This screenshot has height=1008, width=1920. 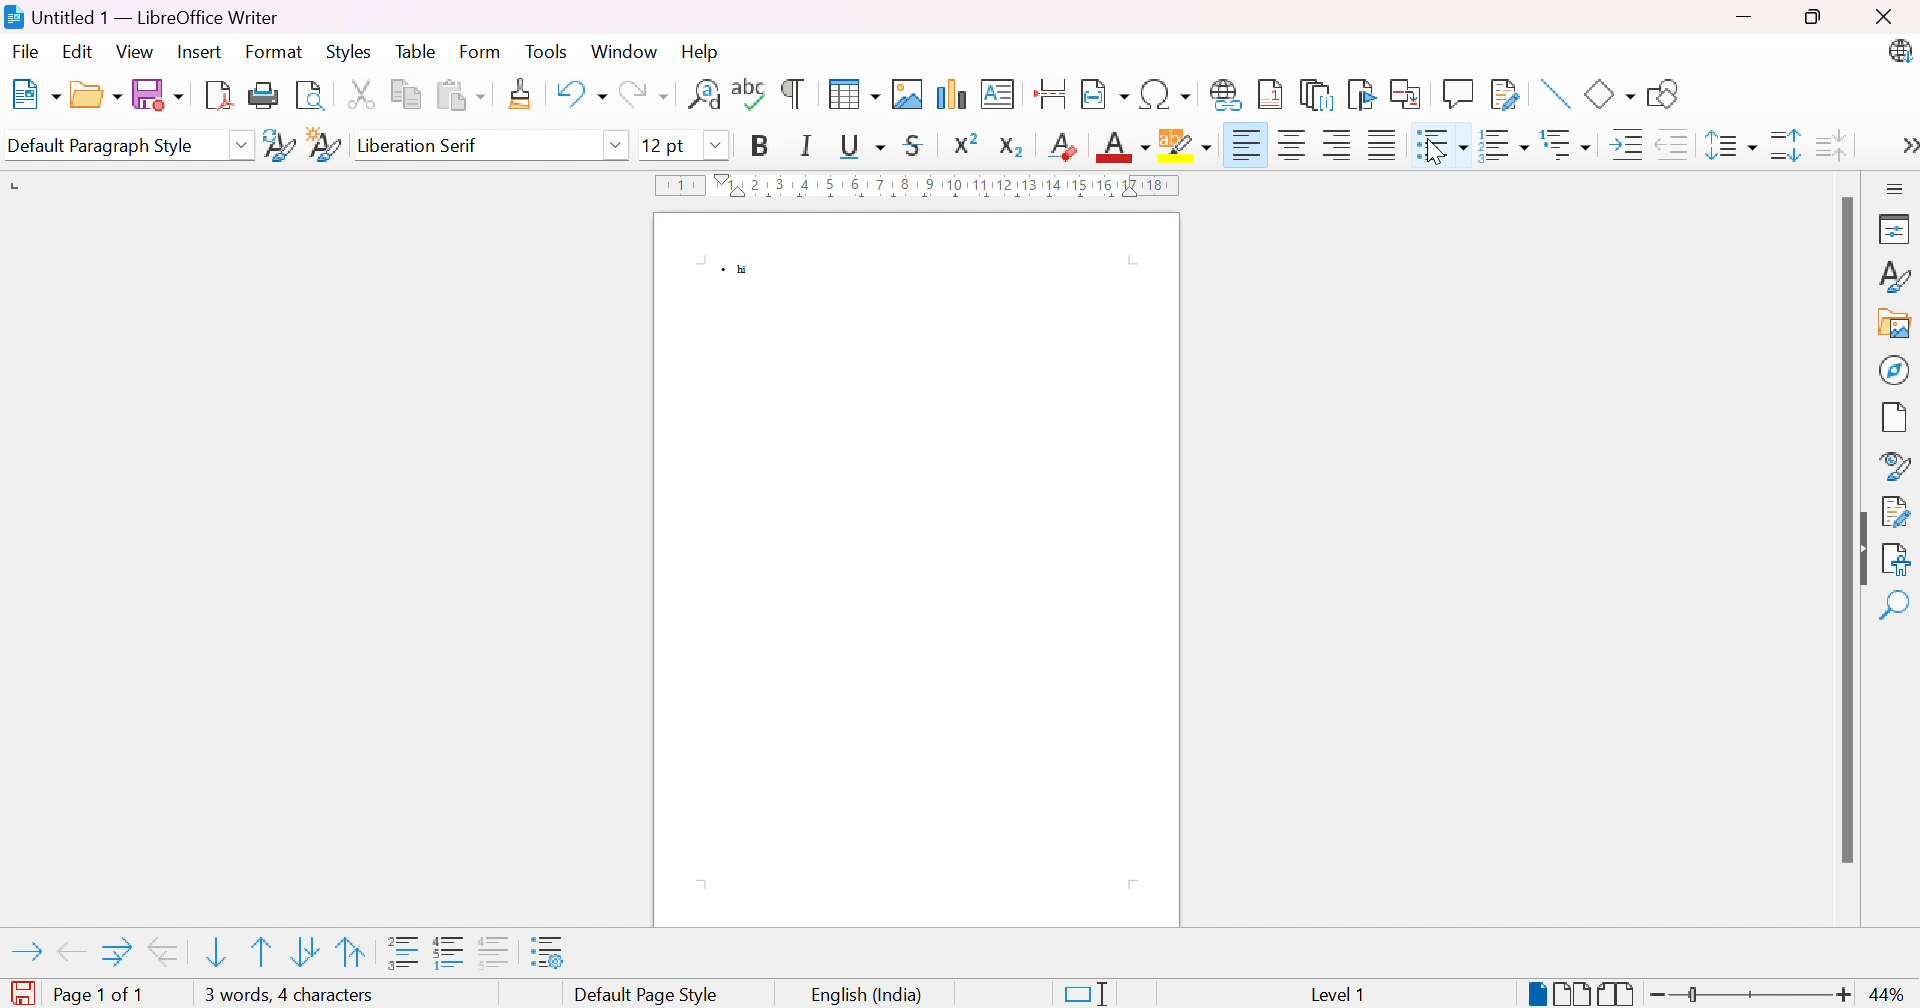 I want to click on Book view, so click(x=1617, y=995).